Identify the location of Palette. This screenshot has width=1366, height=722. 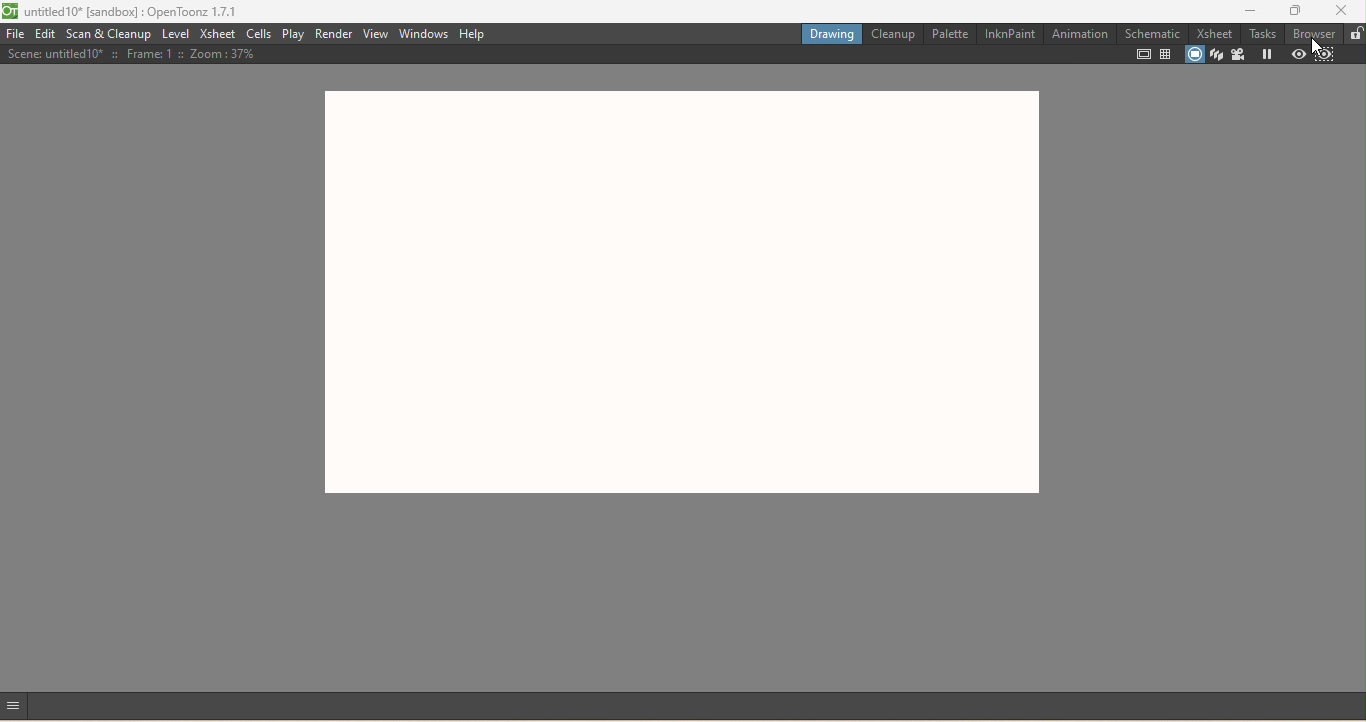
(948, 33).